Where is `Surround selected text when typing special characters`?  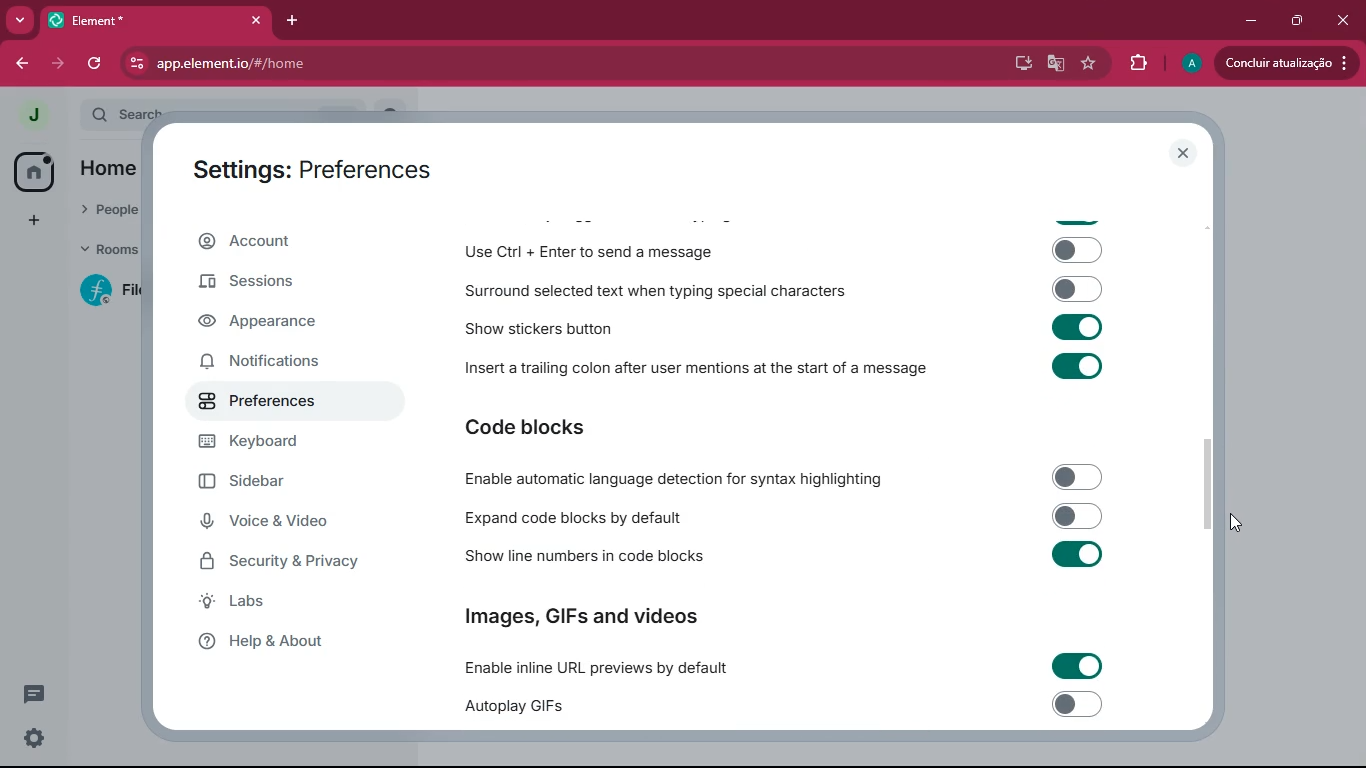 Surround selected text when typing special characters is located at coordinates (780, 290).